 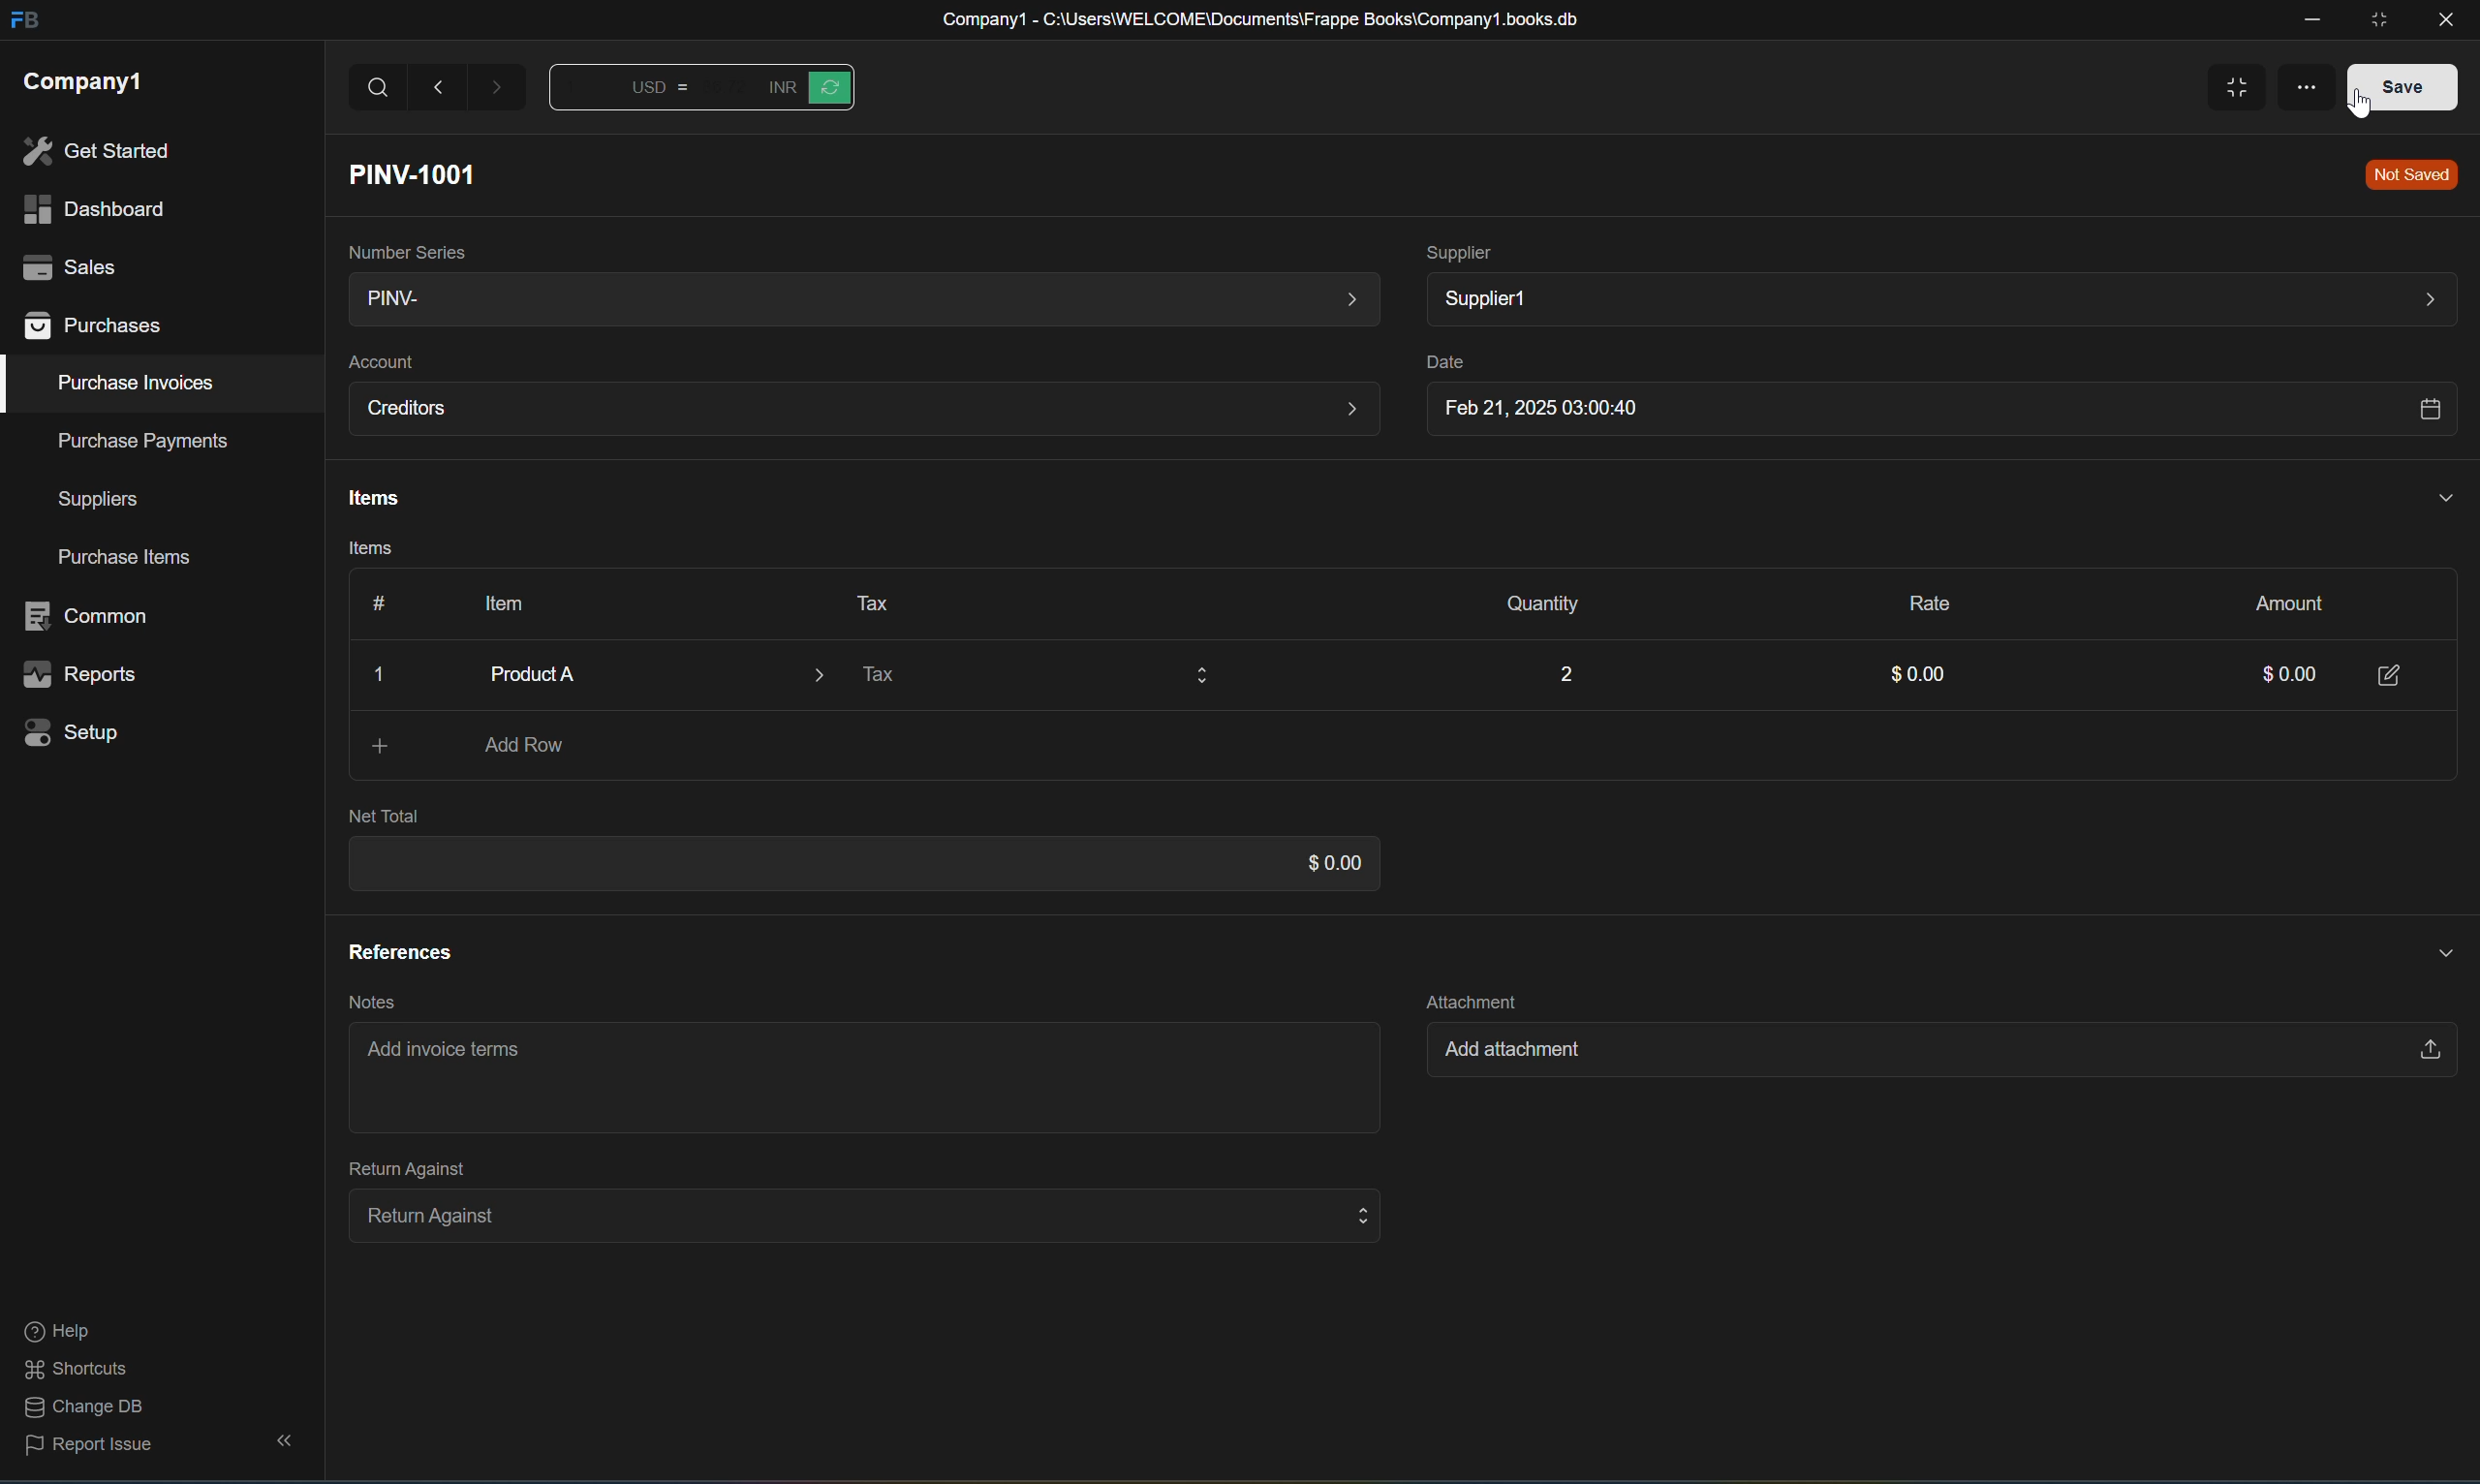 I want to click on Rate, so click(x=1919, y=599).